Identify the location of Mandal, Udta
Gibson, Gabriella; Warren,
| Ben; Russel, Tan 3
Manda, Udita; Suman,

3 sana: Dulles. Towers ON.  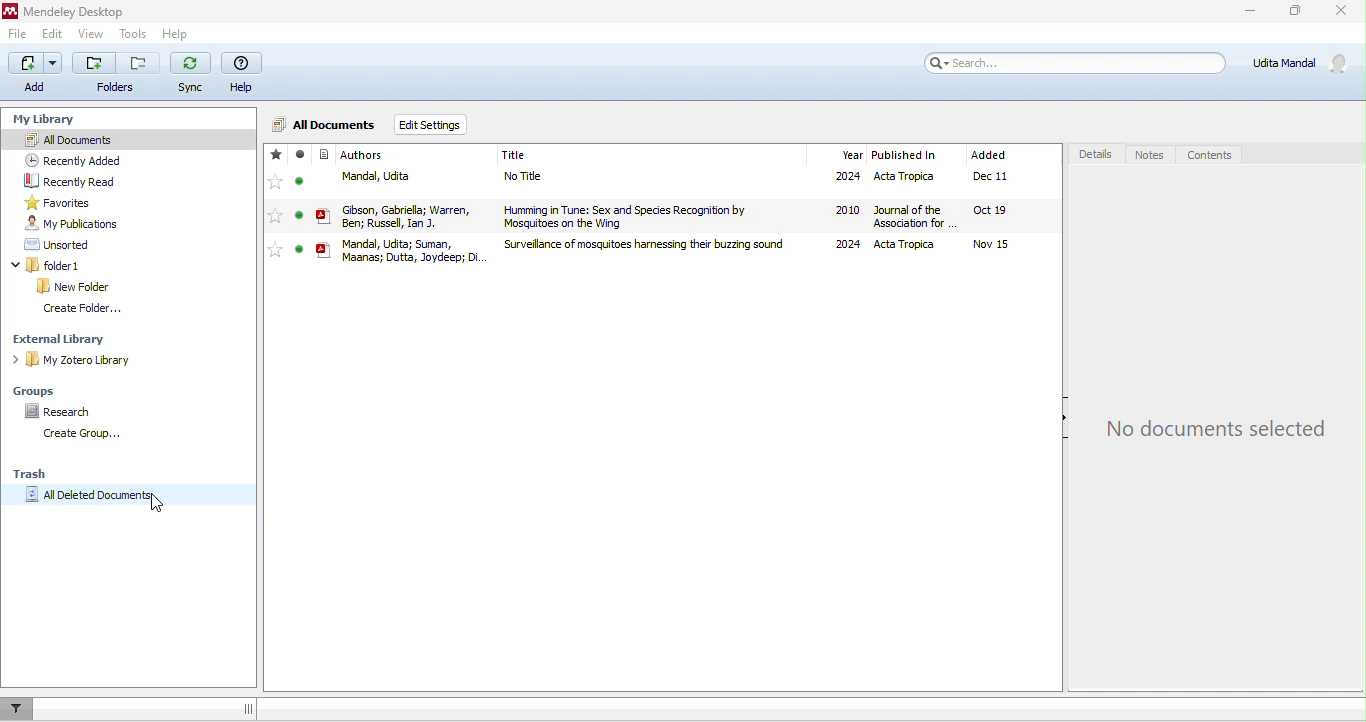
(400, 215).